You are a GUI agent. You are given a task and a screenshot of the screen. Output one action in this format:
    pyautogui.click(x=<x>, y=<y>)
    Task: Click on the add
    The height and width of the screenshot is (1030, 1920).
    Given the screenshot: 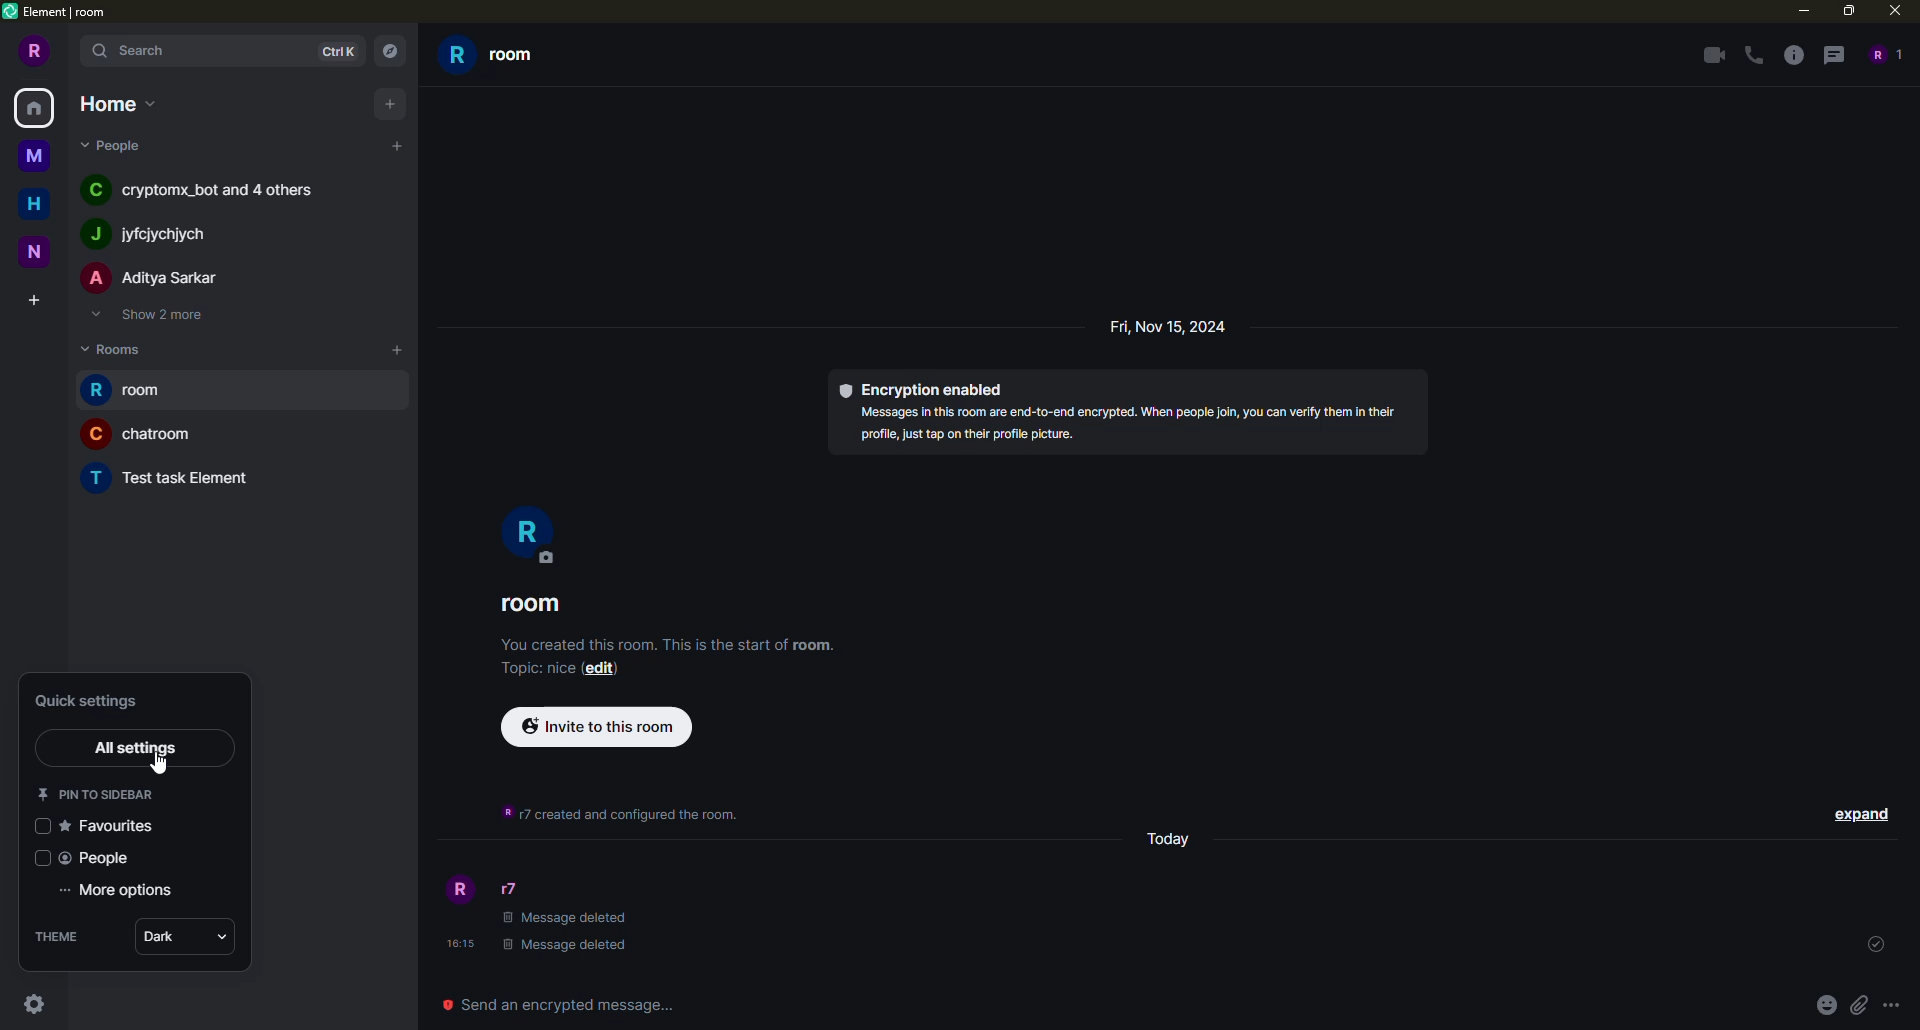 What is the action you would take?
    pyautogui.click(x=390, y=102)
    